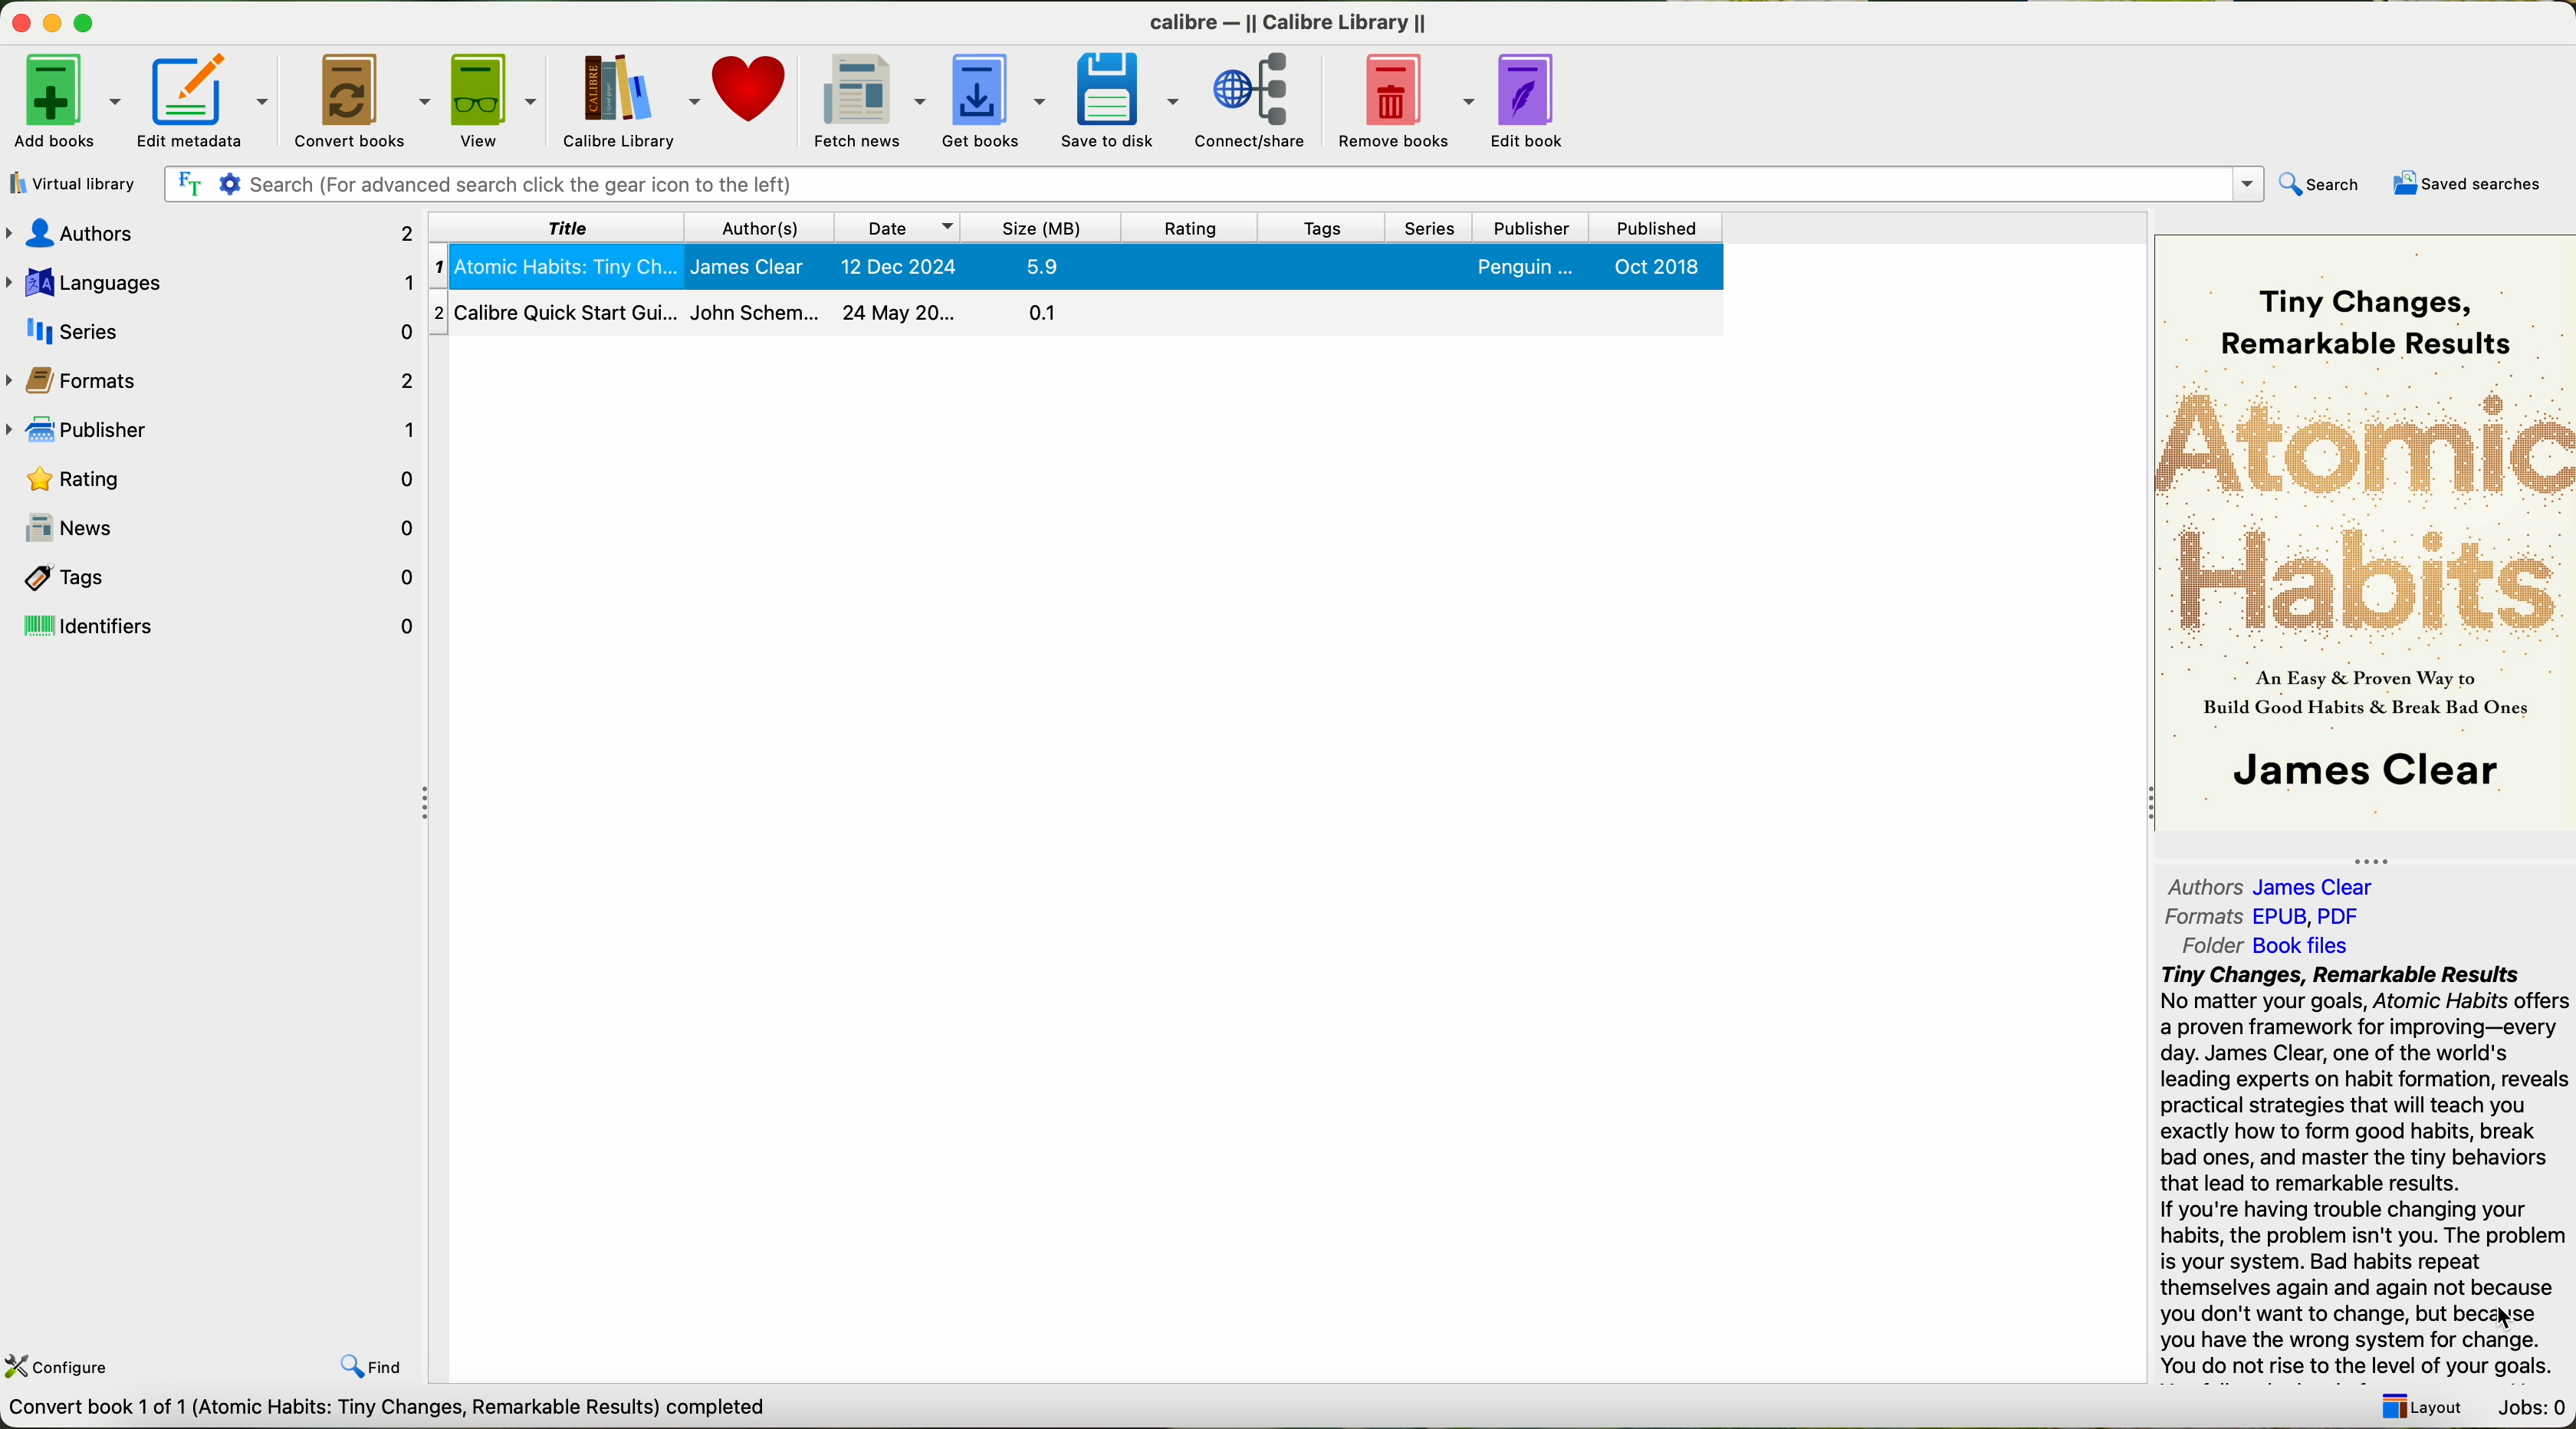  What do you see at coordinates (1536, 100) in the screenshot?
I see `edit book` at bounding box center [1536, 100].